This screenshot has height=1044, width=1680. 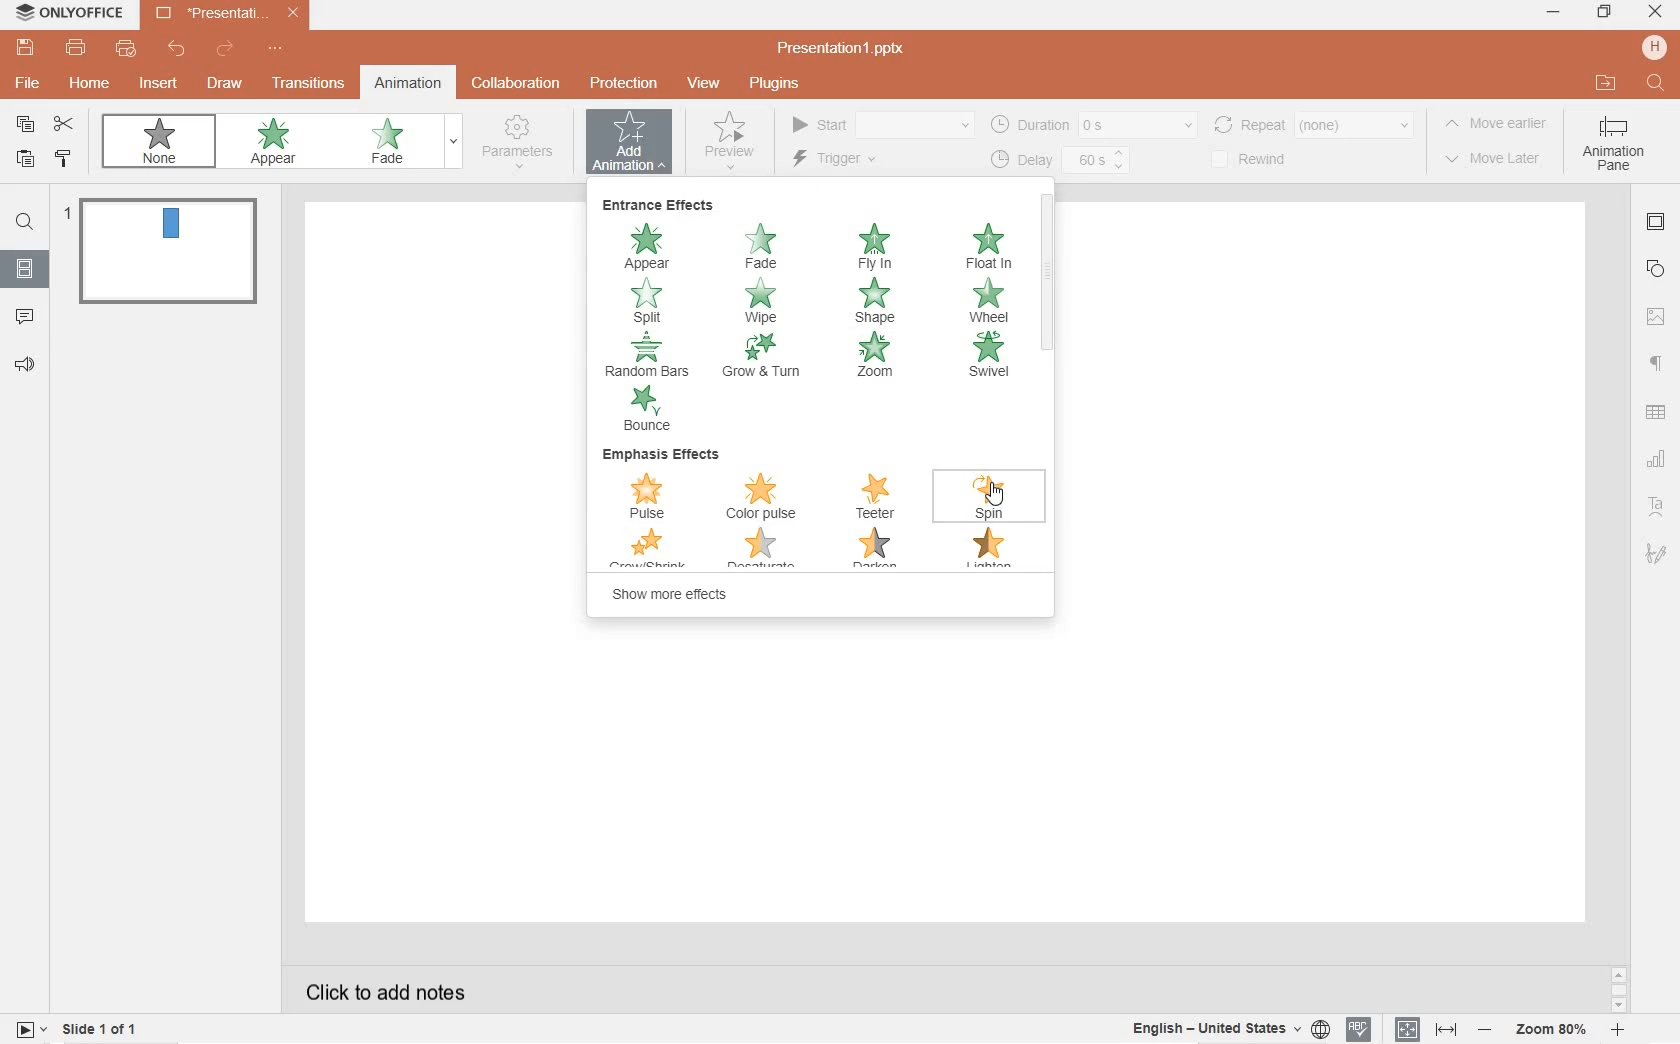 What do you see at coordinates (876, 248) in the screenshot?
I see `fly in` at bounding box center [876, 248].